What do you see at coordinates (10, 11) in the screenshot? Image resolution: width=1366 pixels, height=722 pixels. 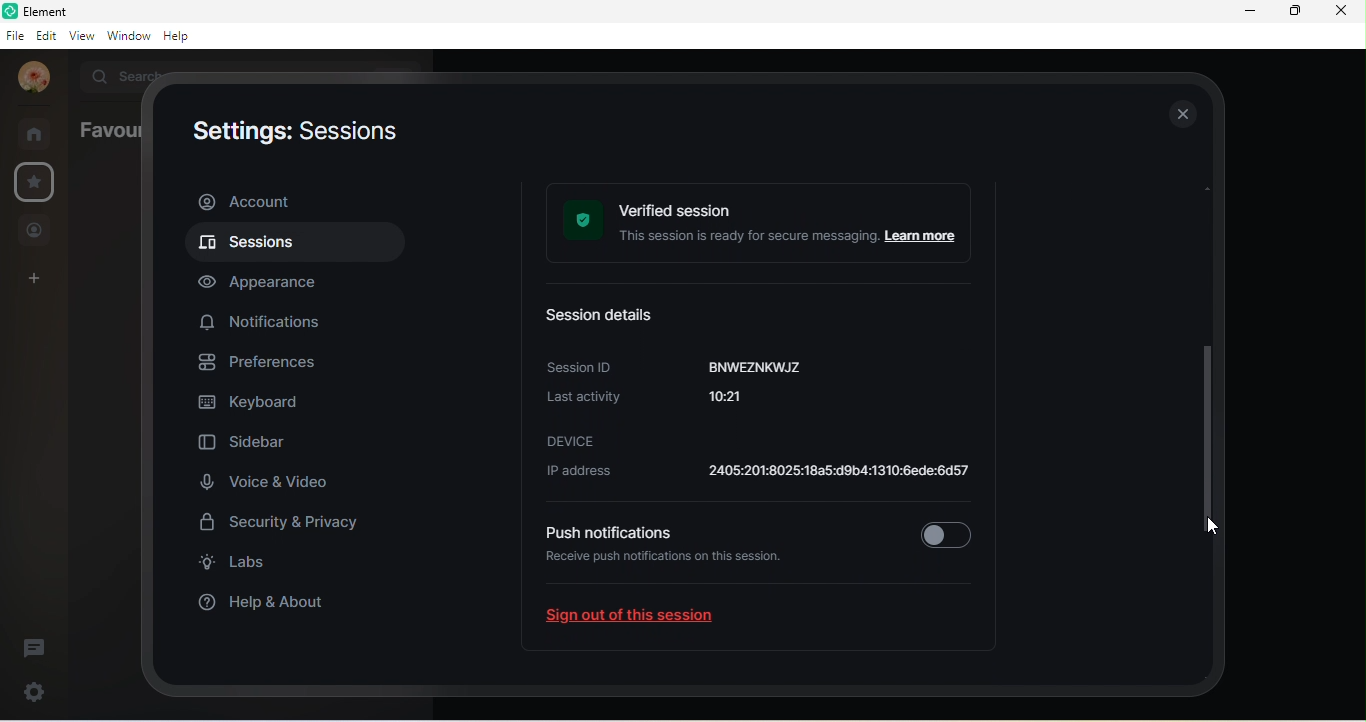 I see `element logo` at bounding box center [10, 11].